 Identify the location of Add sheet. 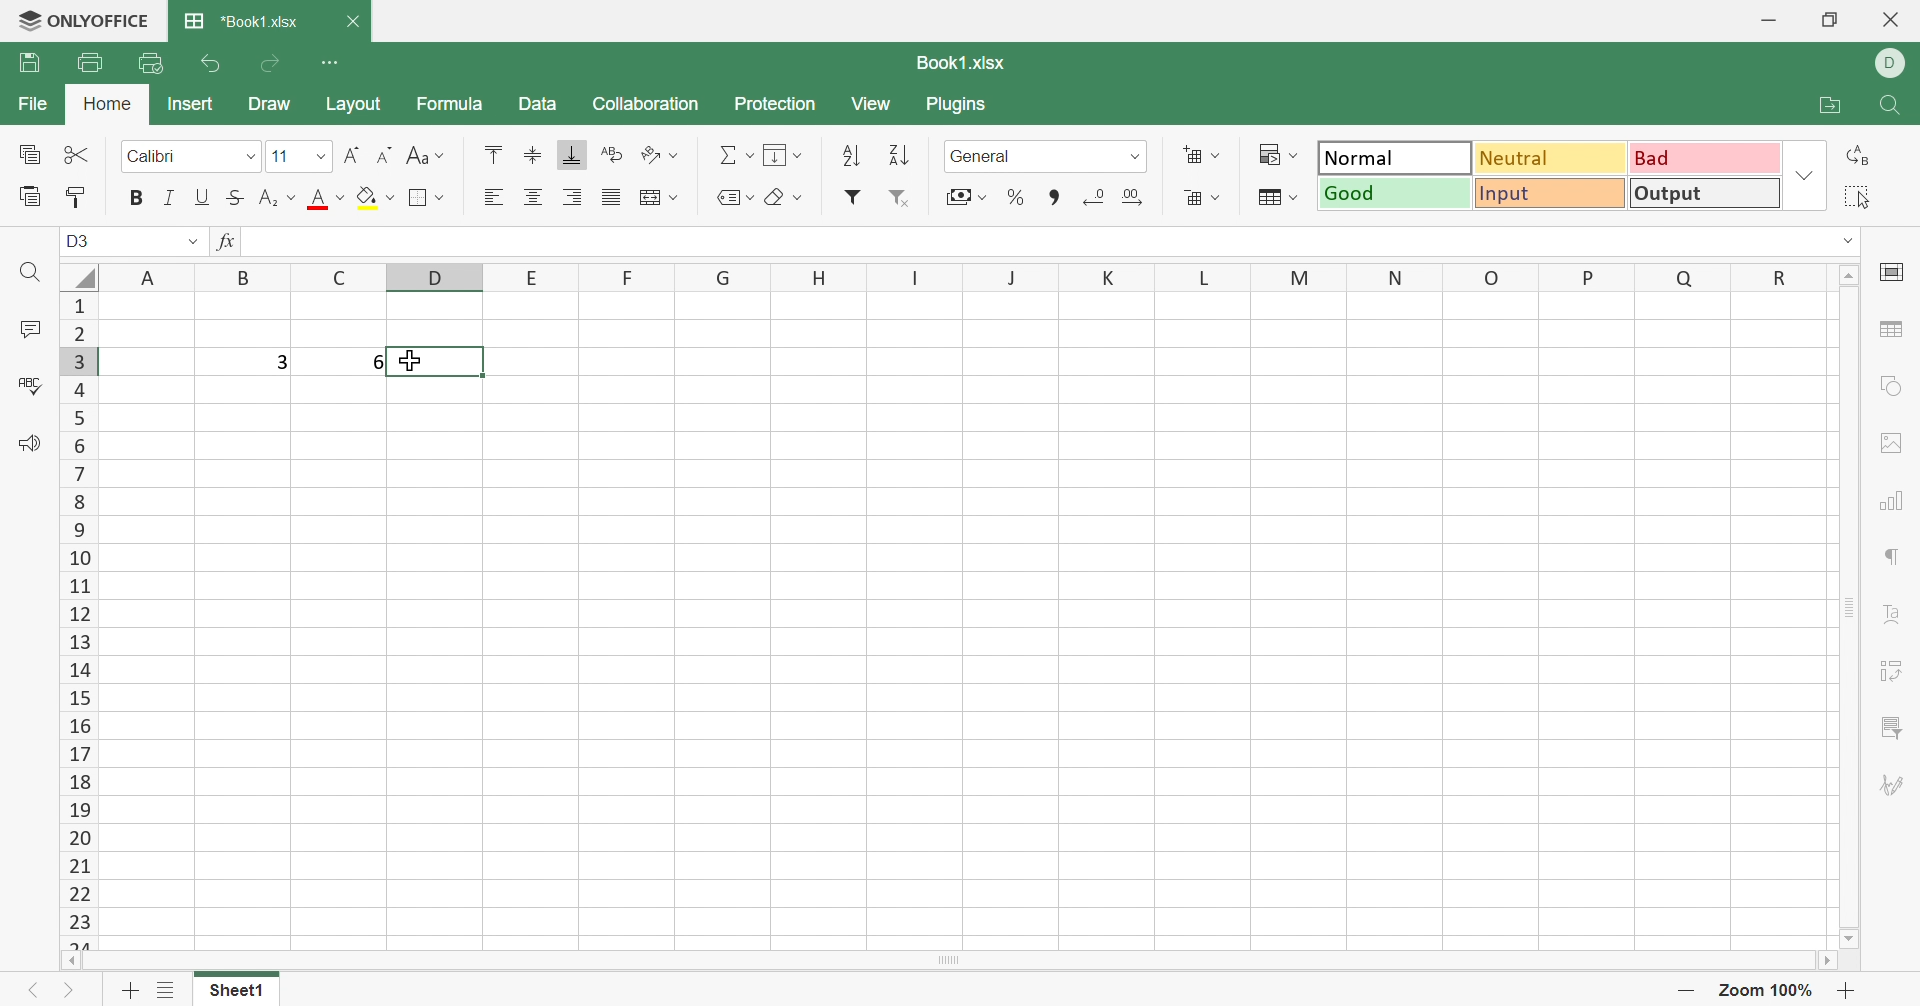
(126, 992).